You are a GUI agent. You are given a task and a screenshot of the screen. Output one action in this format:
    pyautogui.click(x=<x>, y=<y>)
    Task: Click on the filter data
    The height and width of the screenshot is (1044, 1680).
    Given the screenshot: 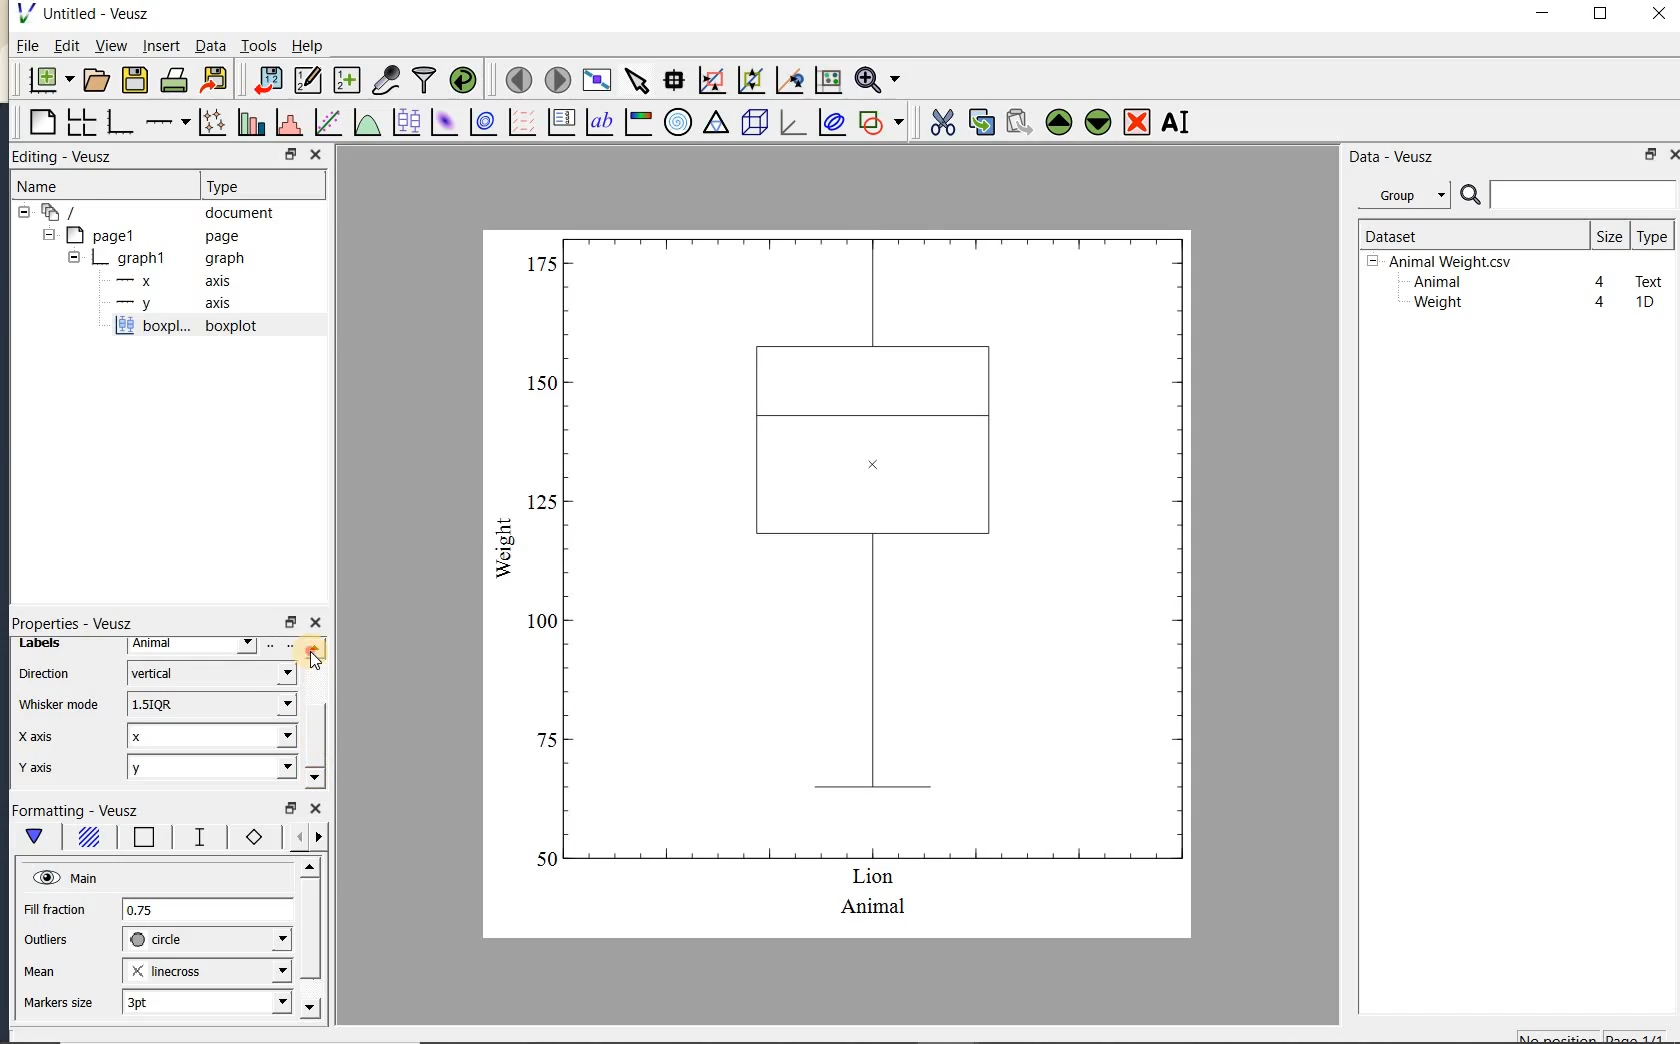 What is the action you would take?
    pyautogui.click(x=425, y=78)
    